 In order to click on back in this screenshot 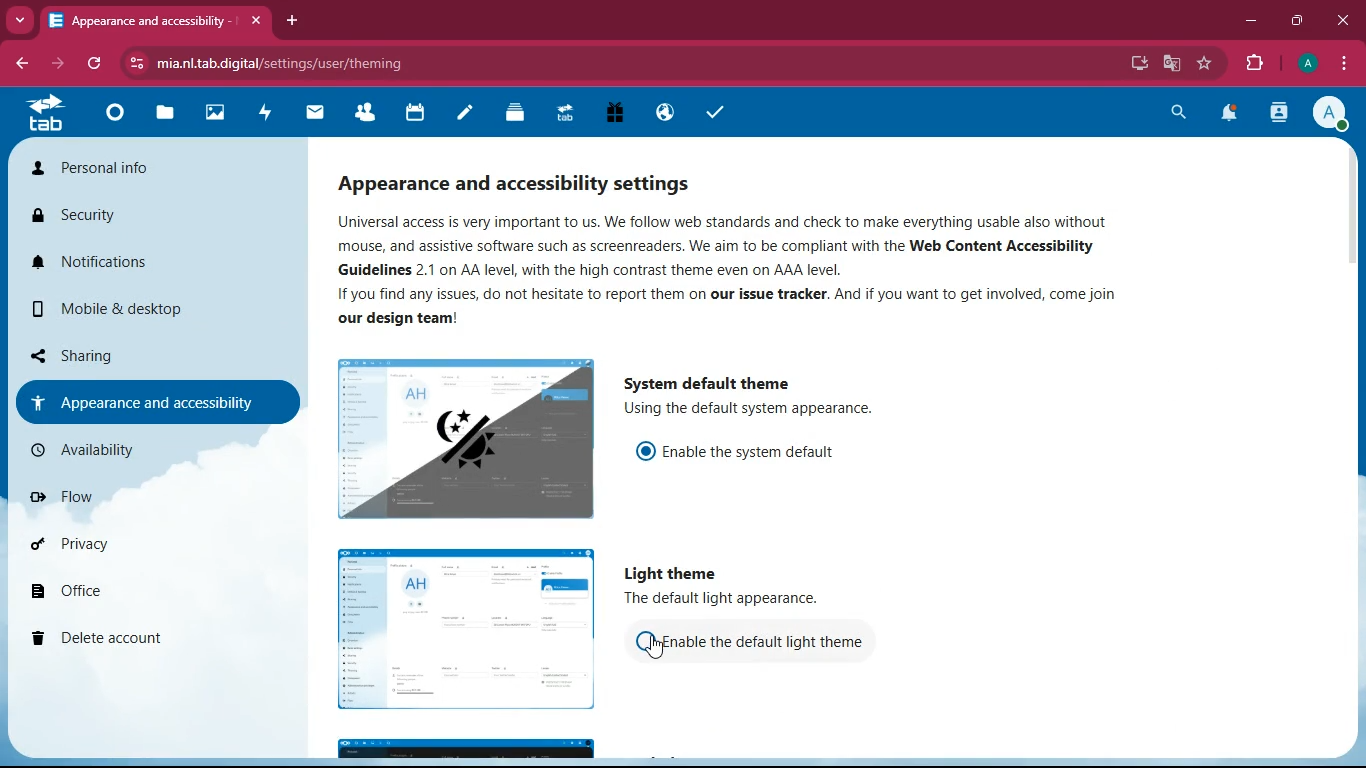, I will do `click(24, 64)`.